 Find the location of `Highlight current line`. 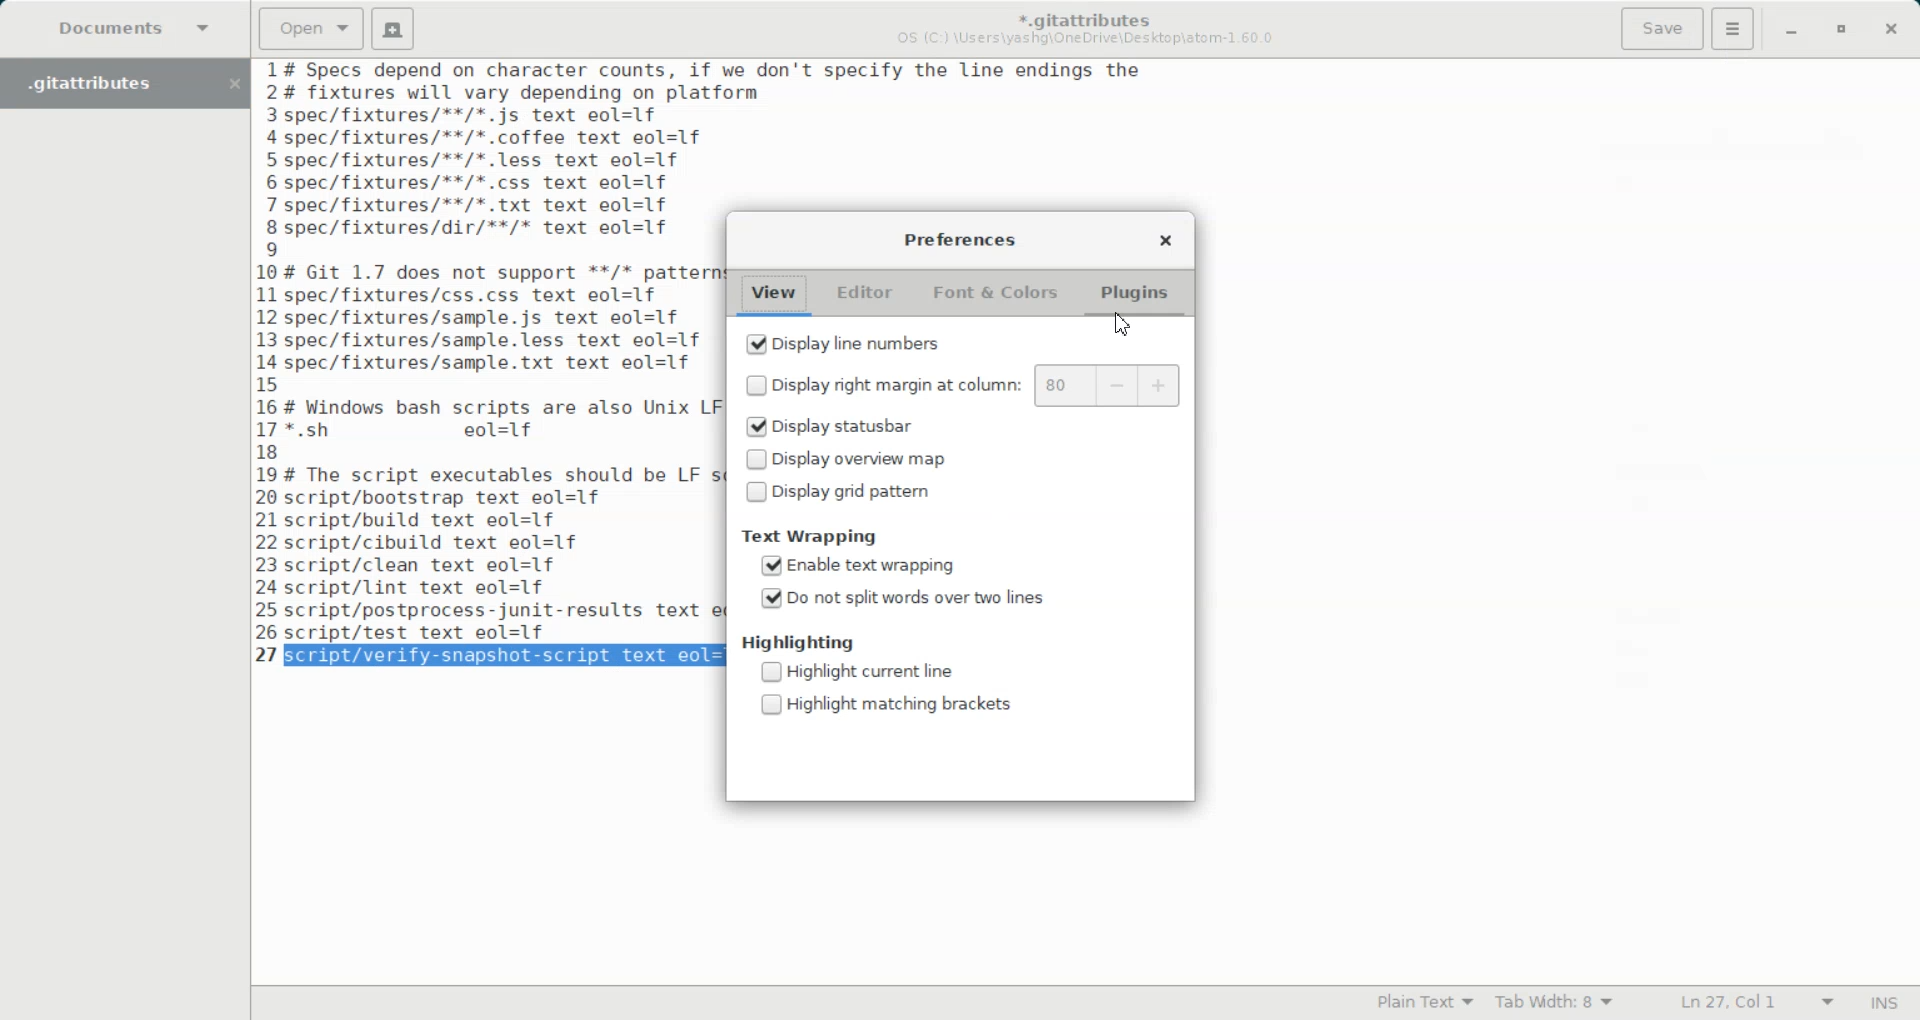

Highlight current line is located at coordinates (856, 673).